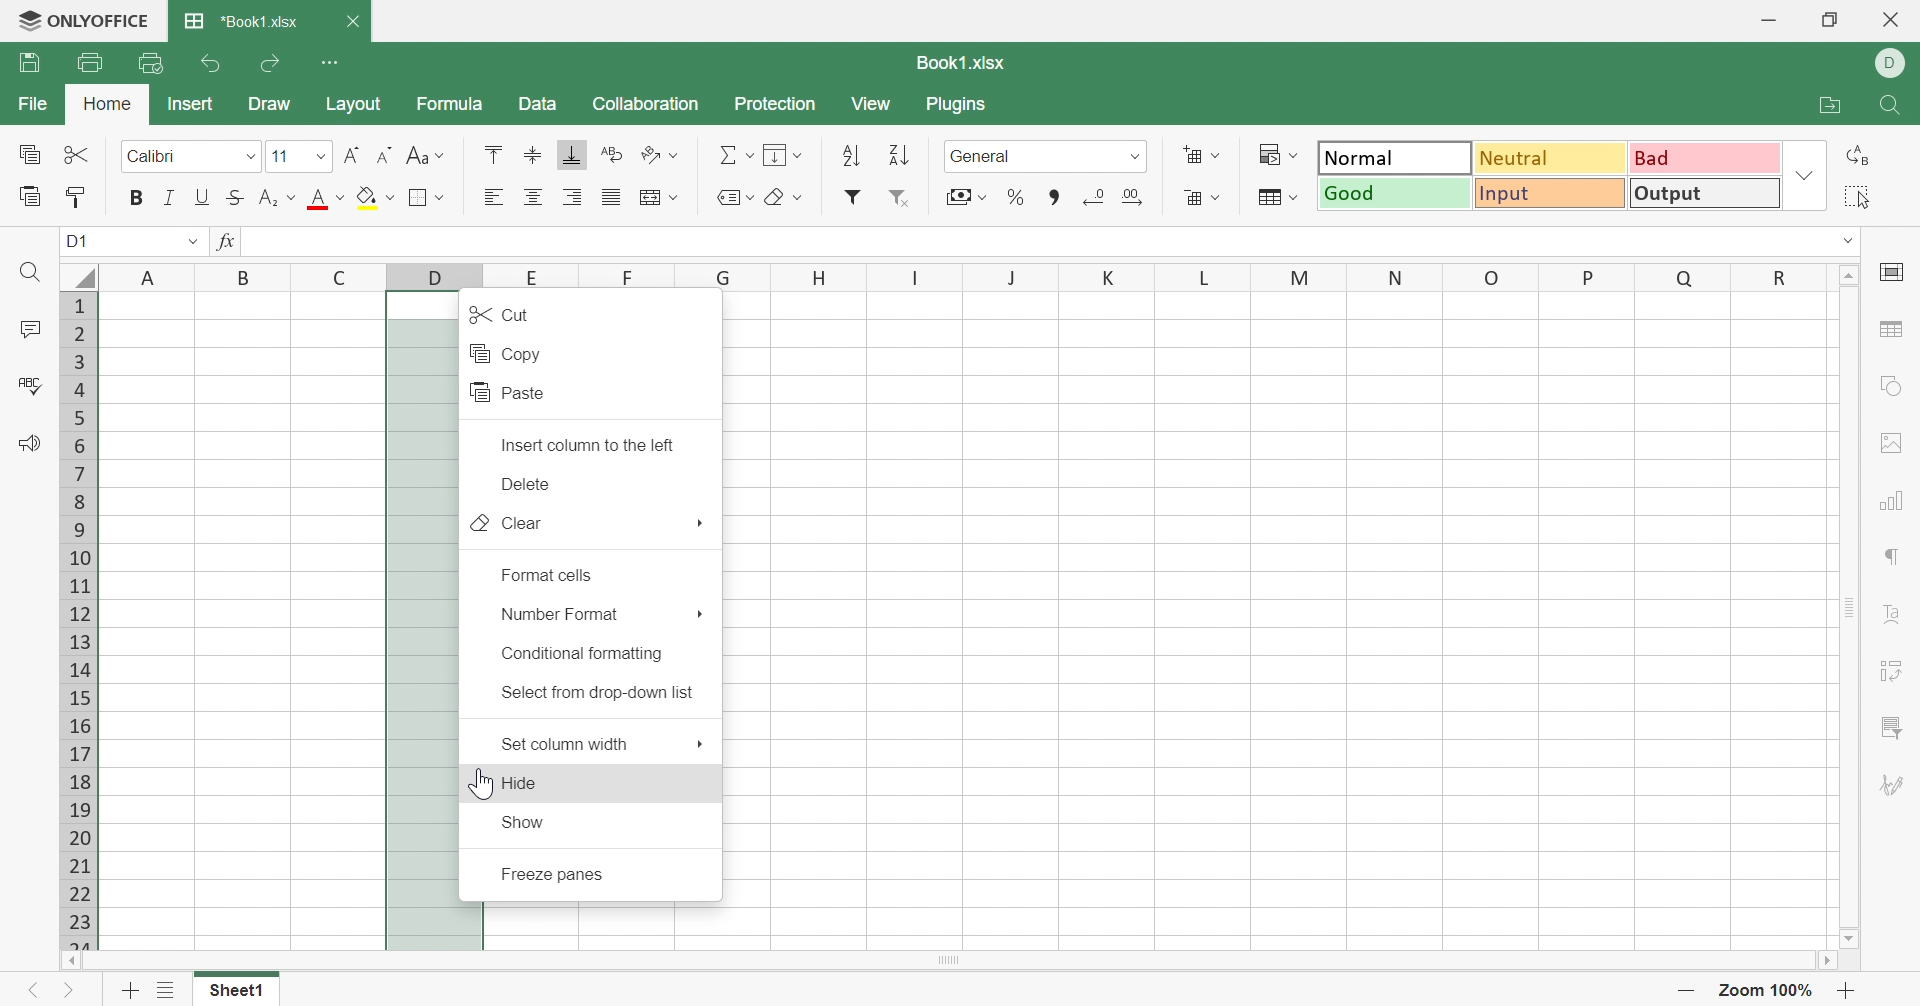 This screenshot has height=1006, width=1920. Describe the element at coordinates (700, 744) in the screenshot. I see `More` at that location.